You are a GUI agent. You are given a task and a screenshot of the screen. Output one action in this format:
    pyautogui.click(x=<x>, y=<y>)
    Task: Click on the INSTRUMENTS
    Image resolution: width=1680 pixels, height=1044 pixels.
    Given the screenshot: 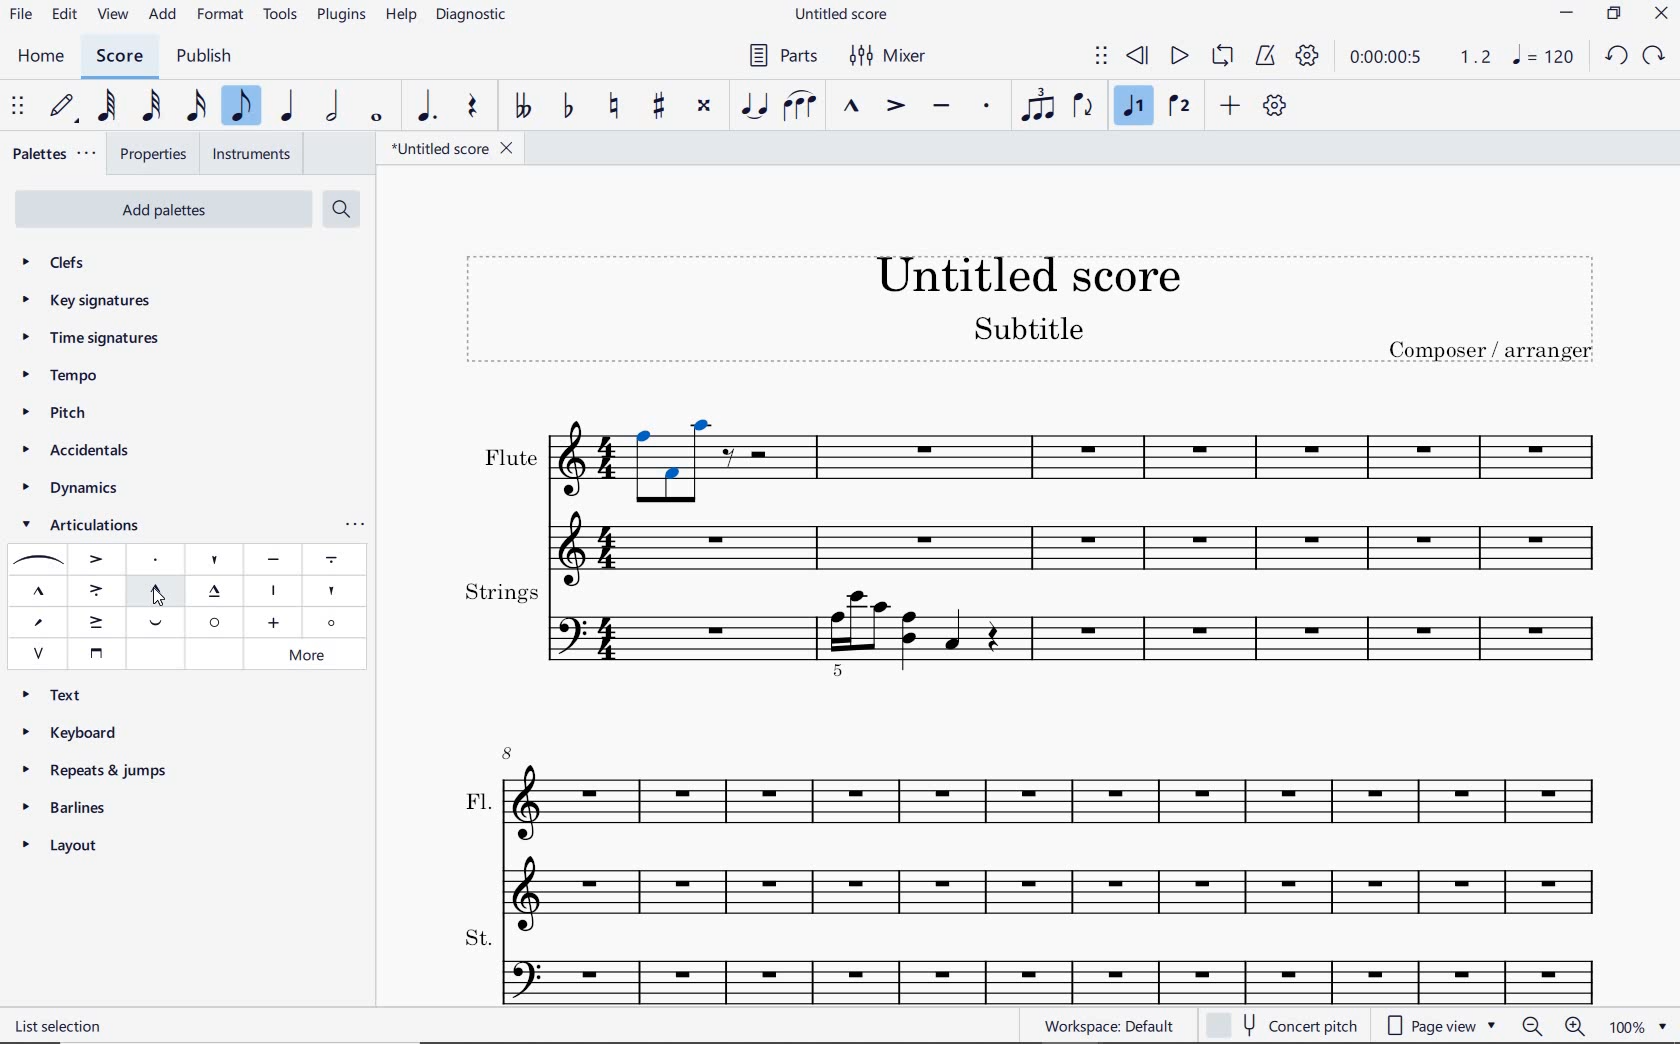 What is the action you would take?
    pyautogui.click(x=253, y=154)
    